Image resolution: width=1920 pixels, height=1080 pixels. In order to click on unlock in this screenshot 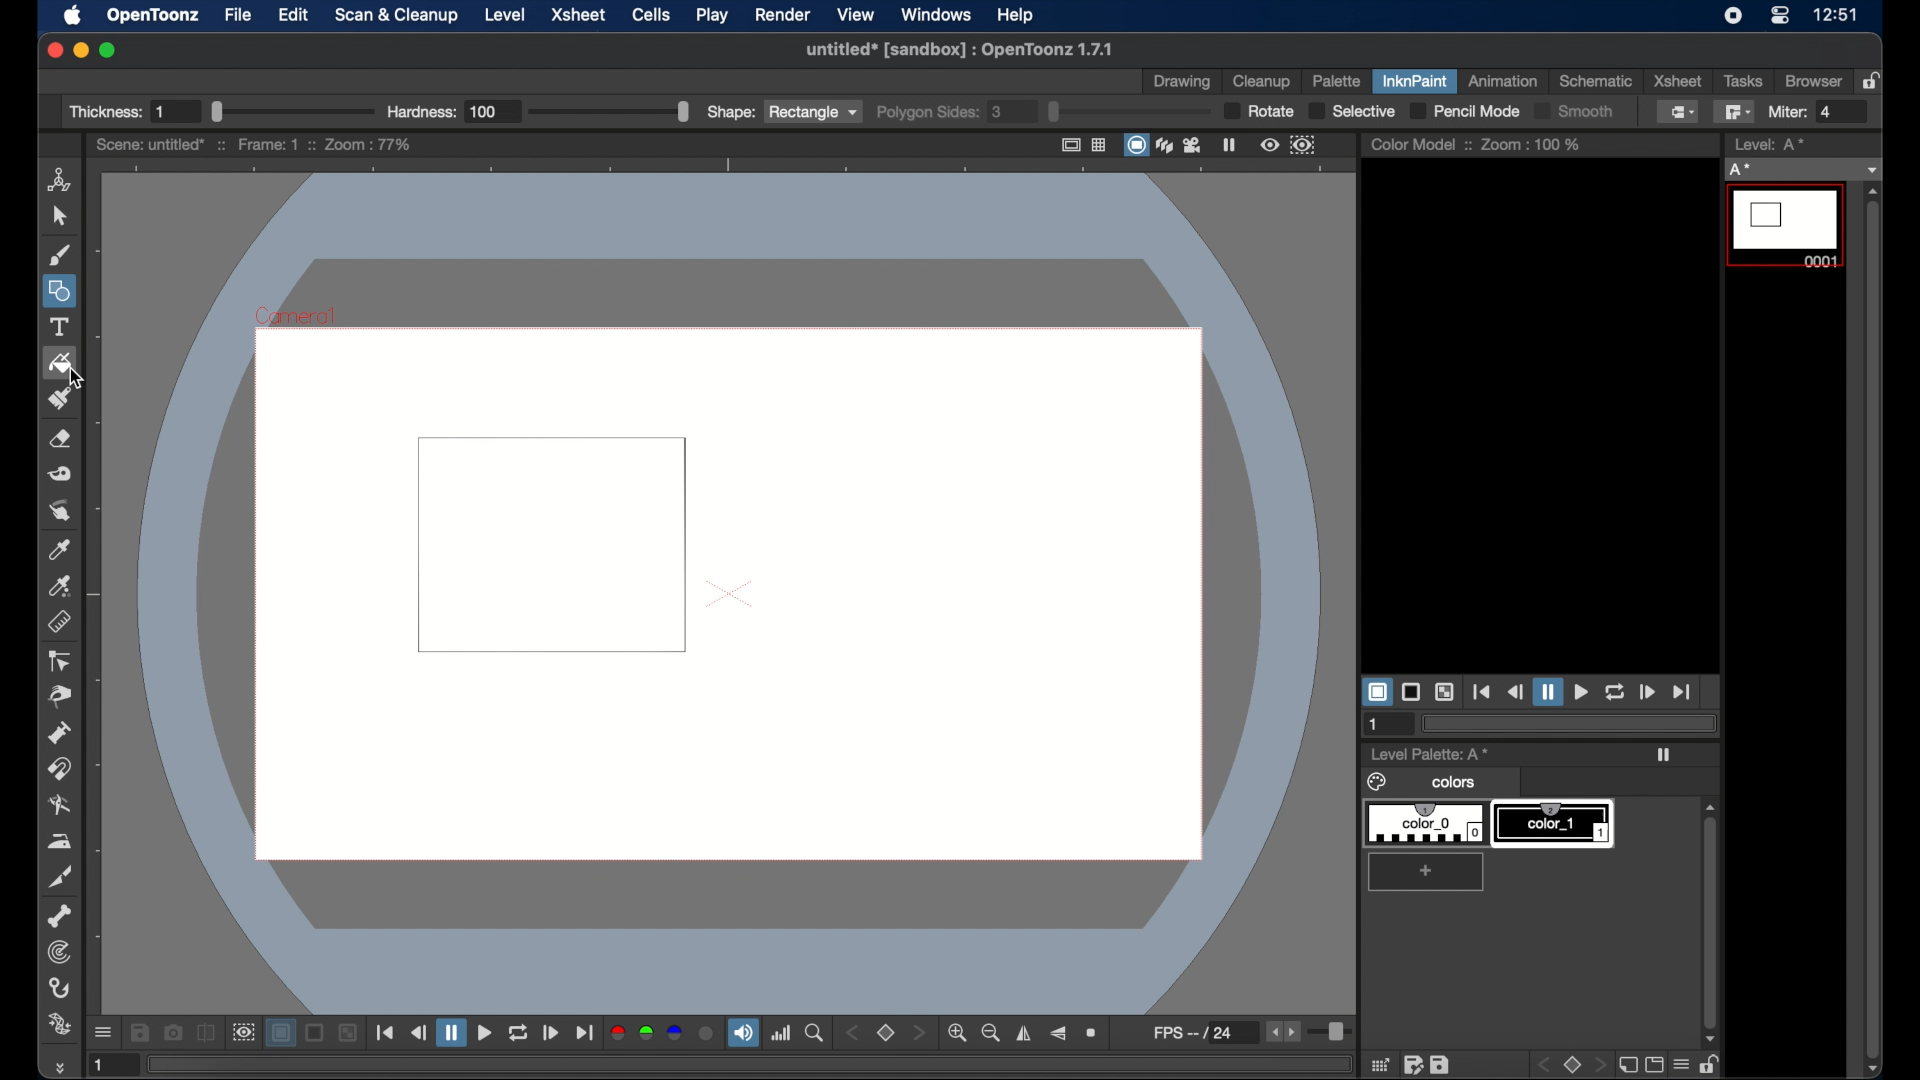, I will do `click(1709, 1064)`.